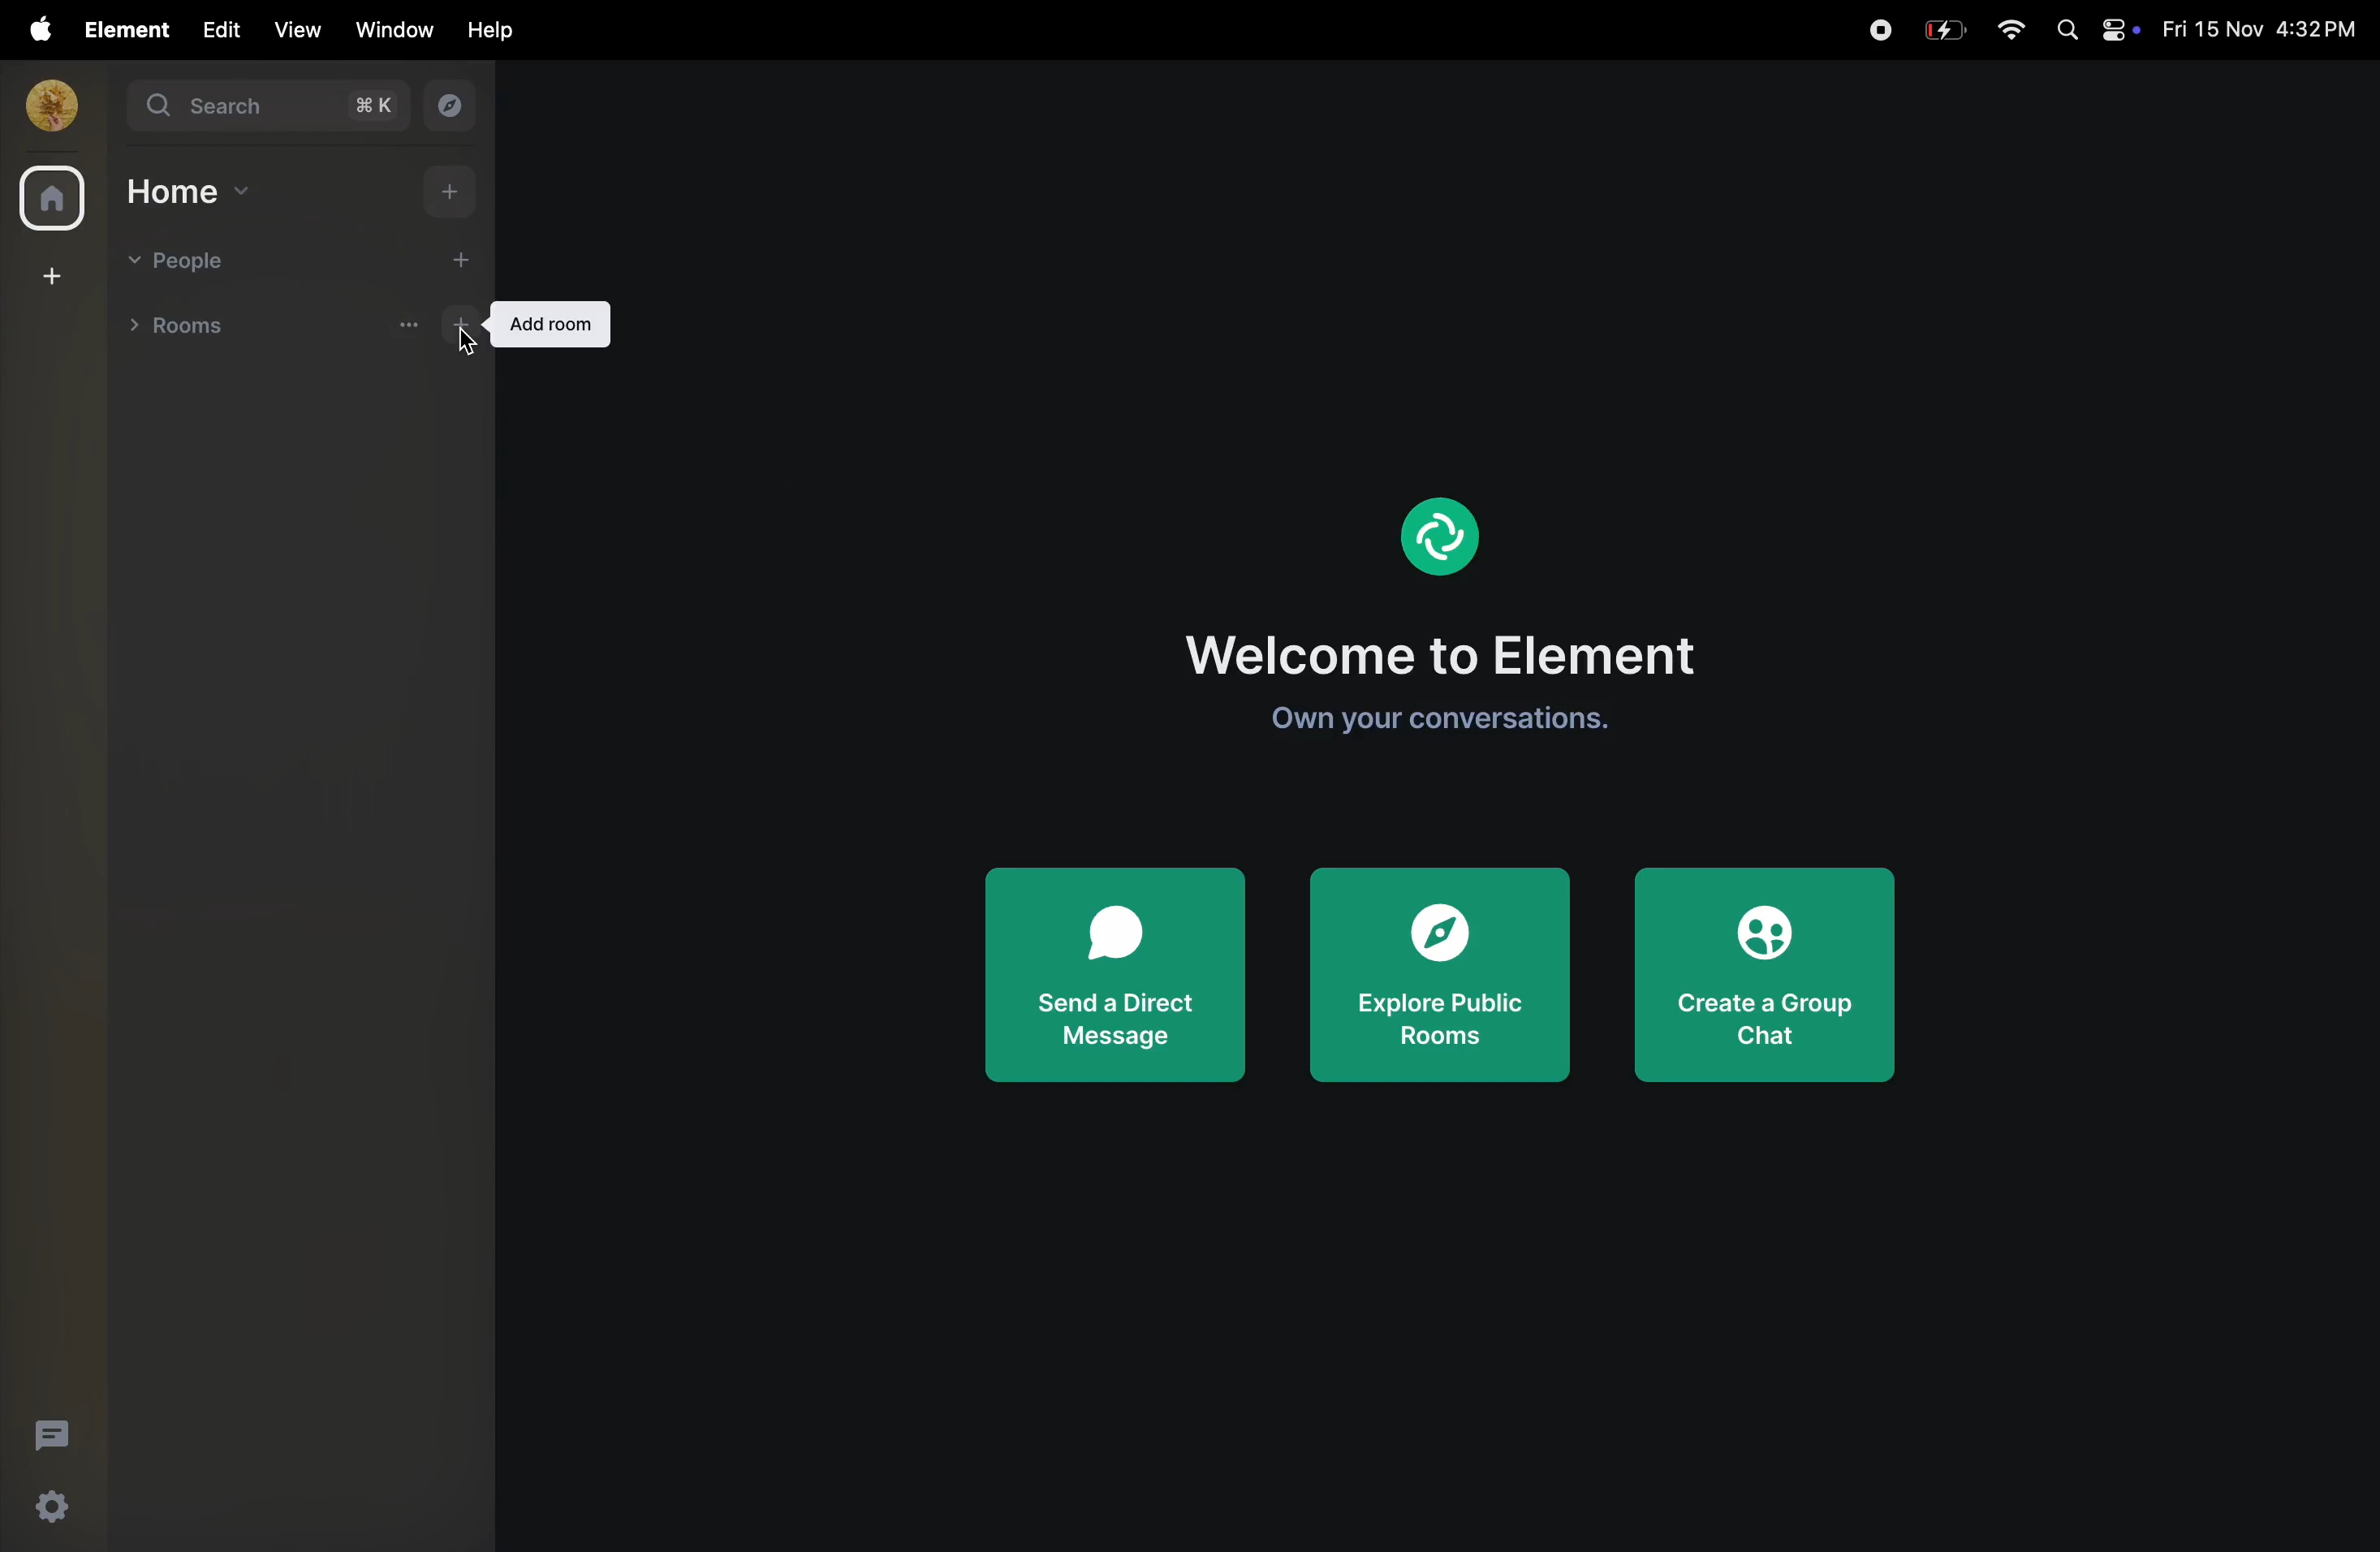  I want to click on create a group chat, so click(1771, 968).